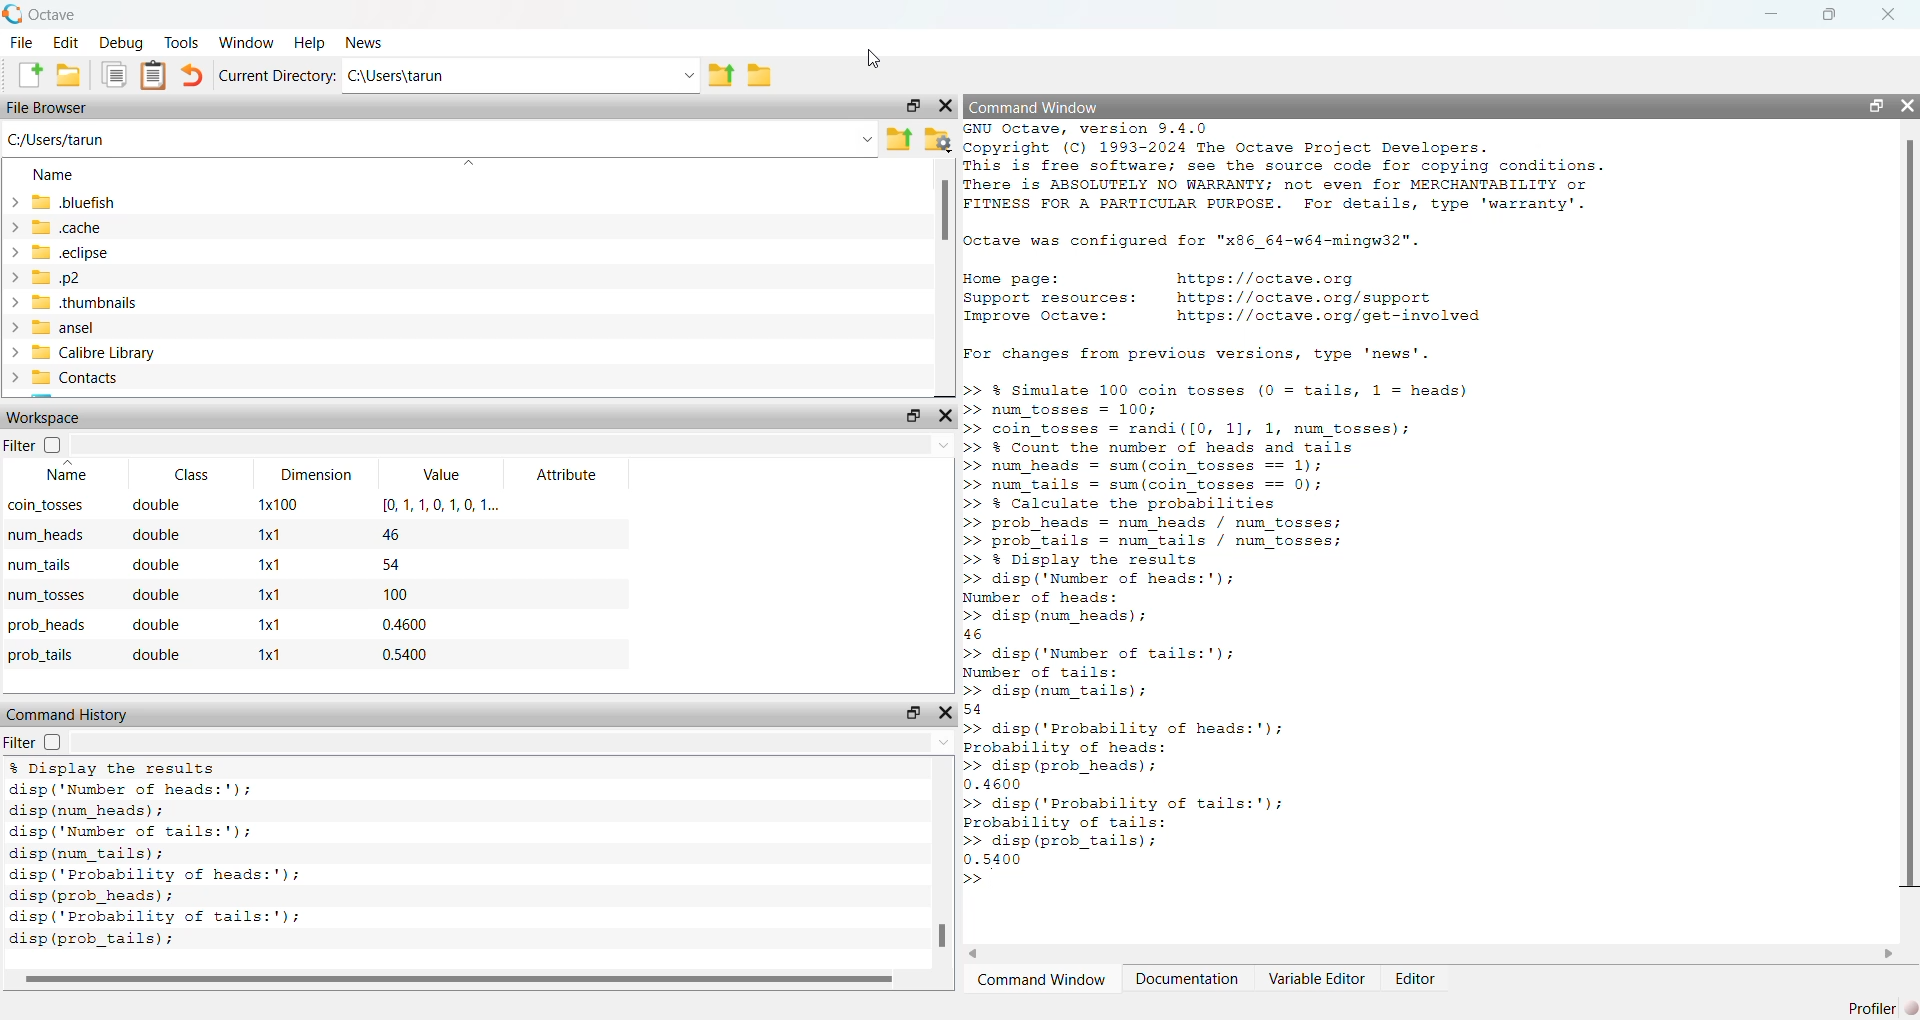 The width and height of the screenshot is (1920, 1020). What do you see at coordinates (13, 13) in the screenshot?
I see `logo` at bounding box center [13, 13].